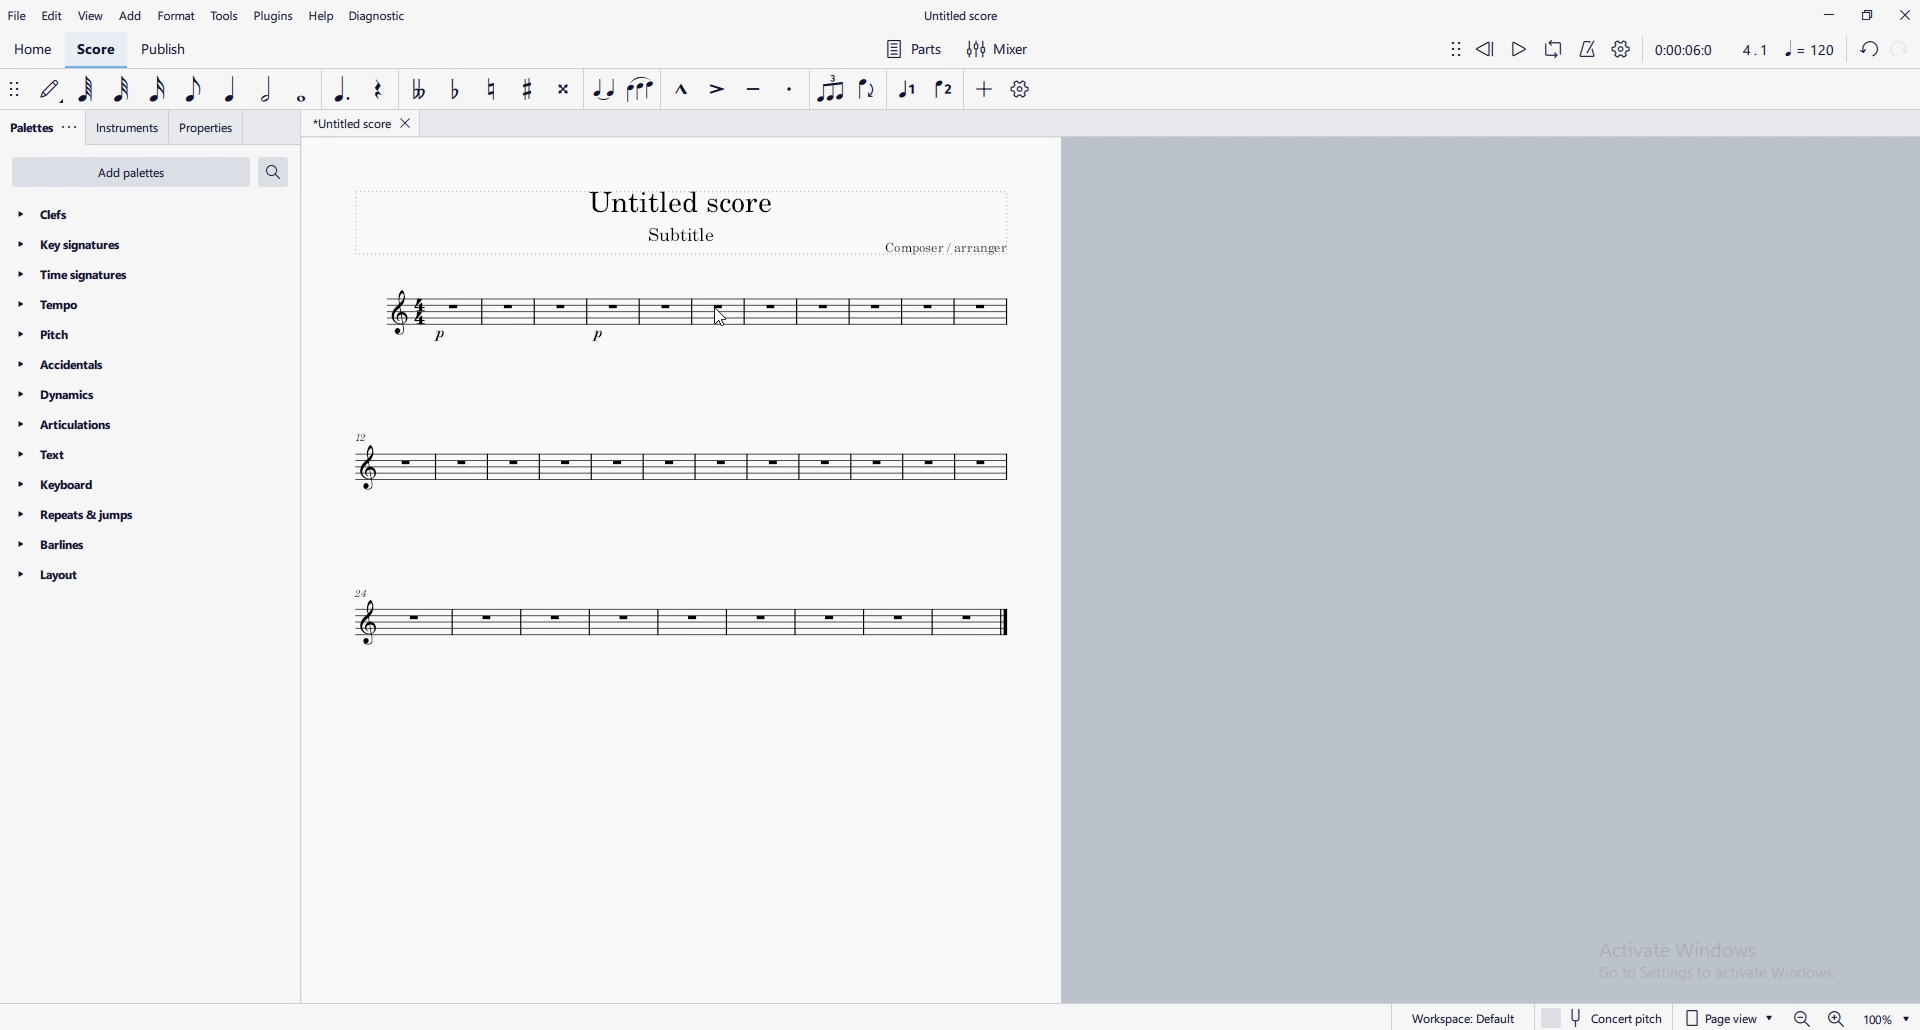 The image size is (1920, 1030). I want to click on properties, so click(207, 128).